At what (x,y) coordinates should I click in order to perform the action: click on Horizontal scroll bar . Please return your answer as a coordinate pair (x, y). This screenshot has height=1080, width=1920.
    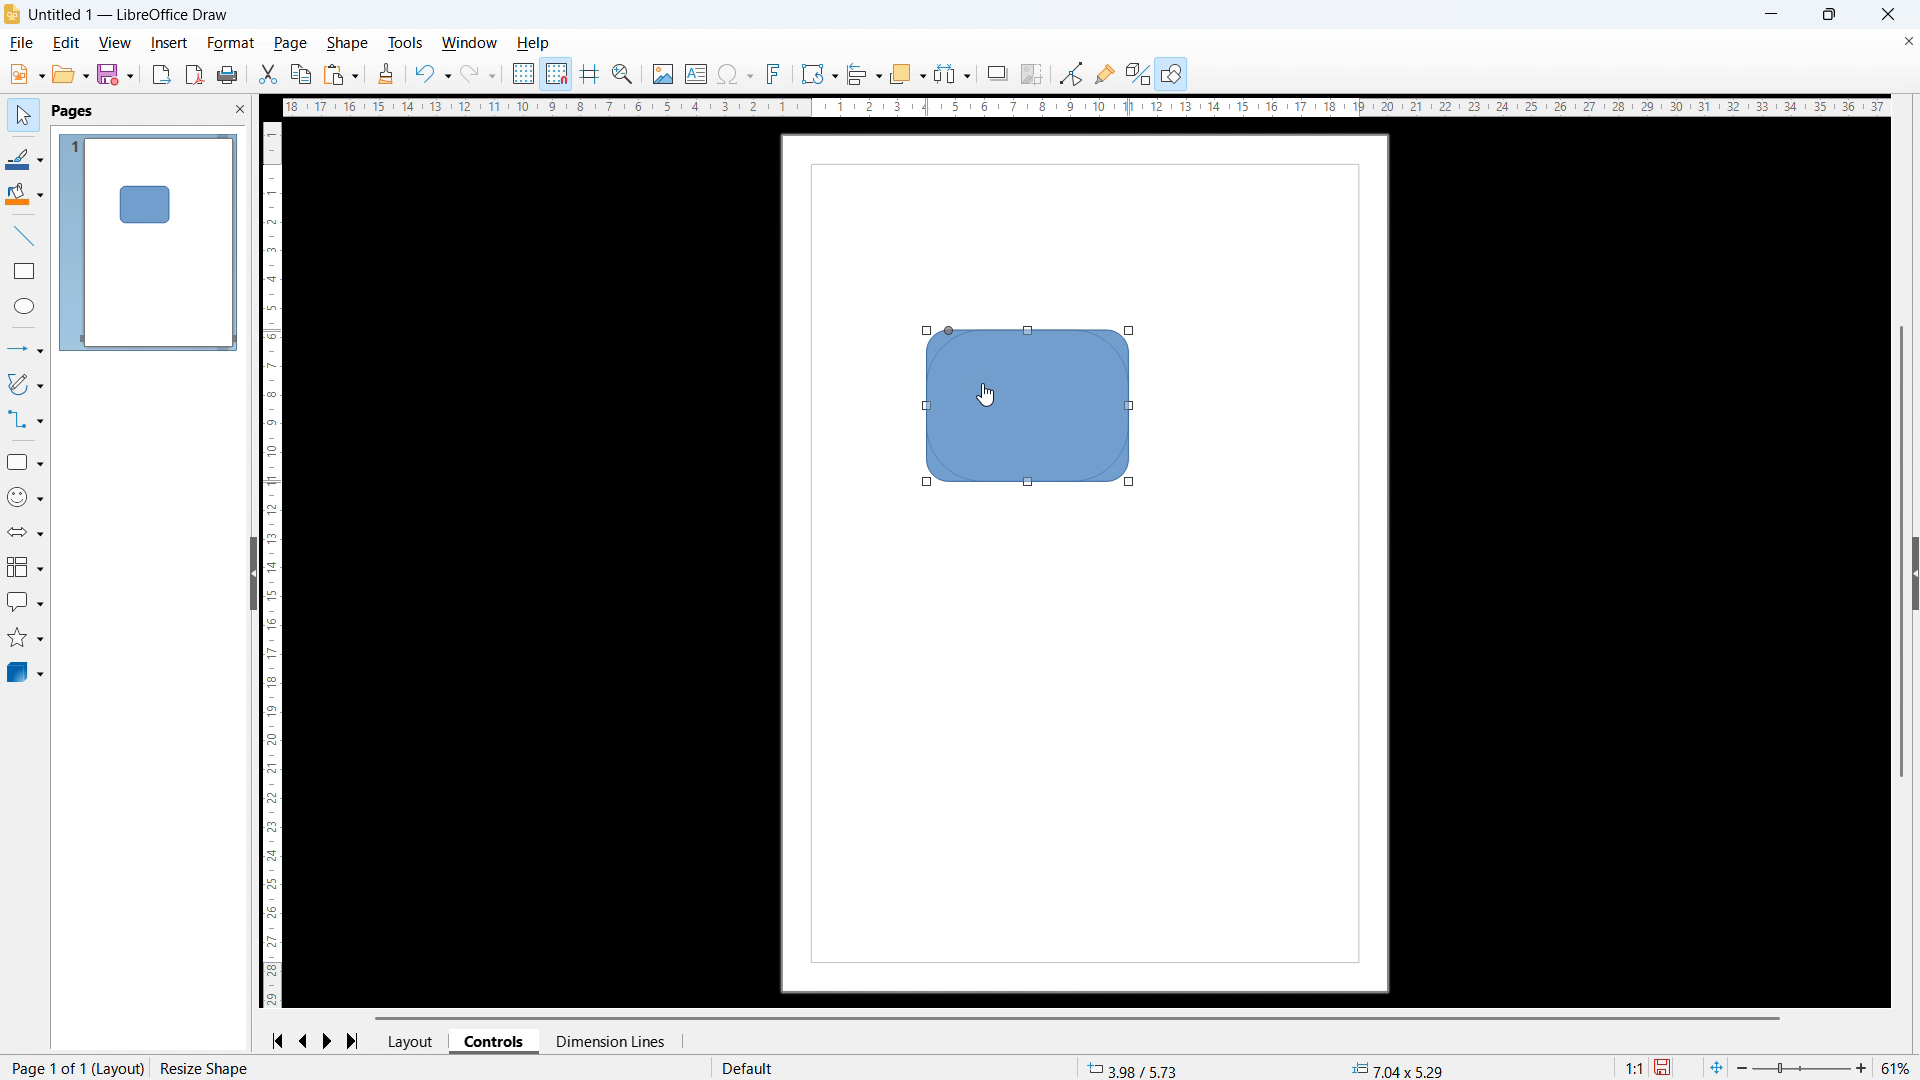
    Looking at the image, I should click on (1079, 1018).